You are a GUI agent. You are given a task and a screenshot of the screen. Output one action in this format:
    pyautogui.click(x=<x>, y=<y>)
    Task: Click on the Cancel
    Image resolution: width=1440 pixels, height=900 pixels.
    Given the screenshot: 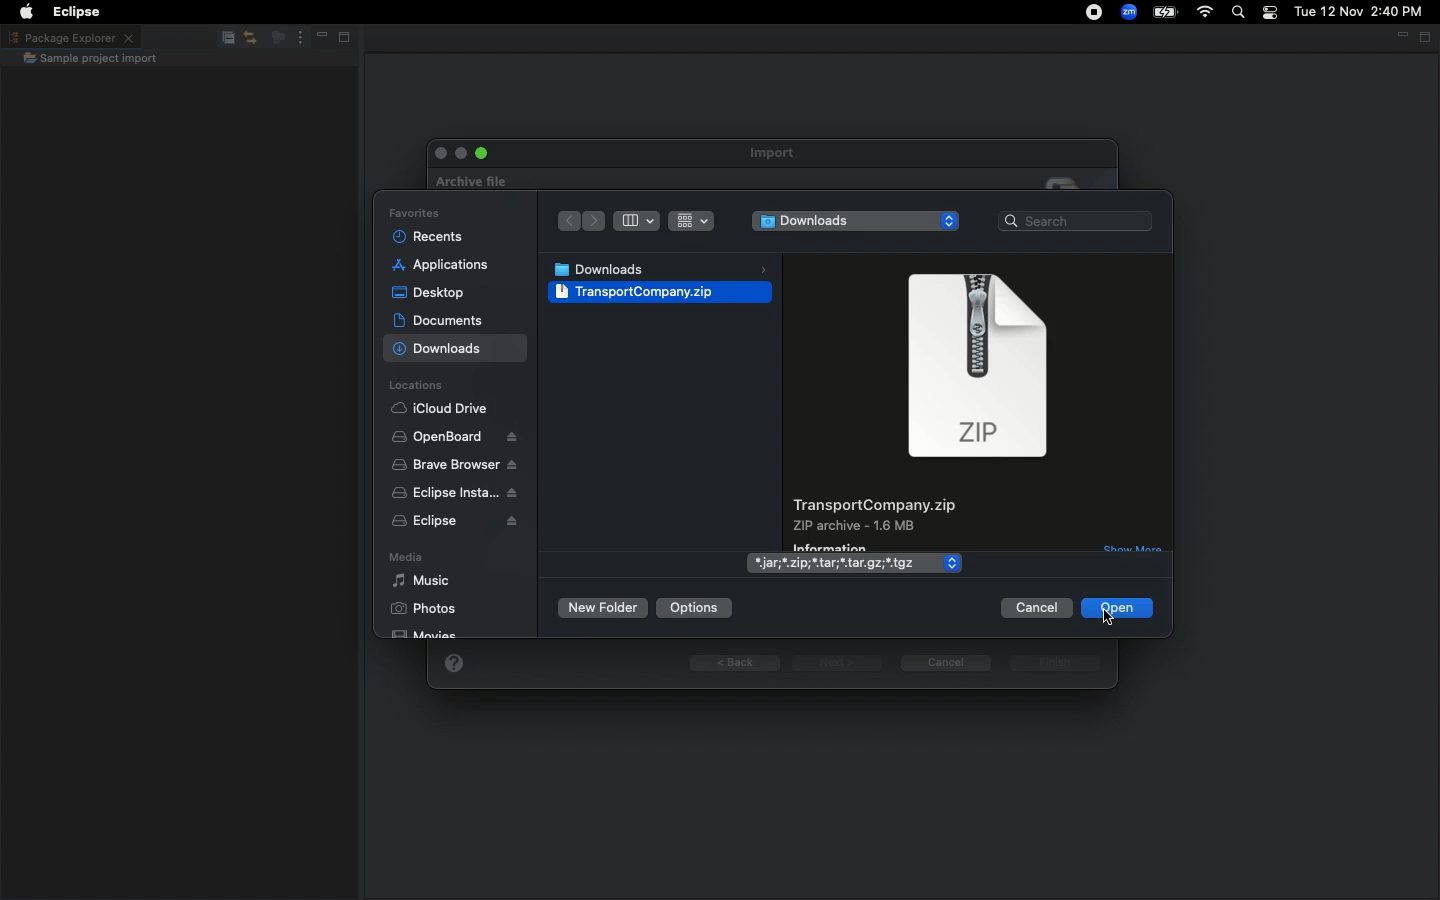 What is the action you would take?
    pyautogui.click(x=1036, y=608)
    